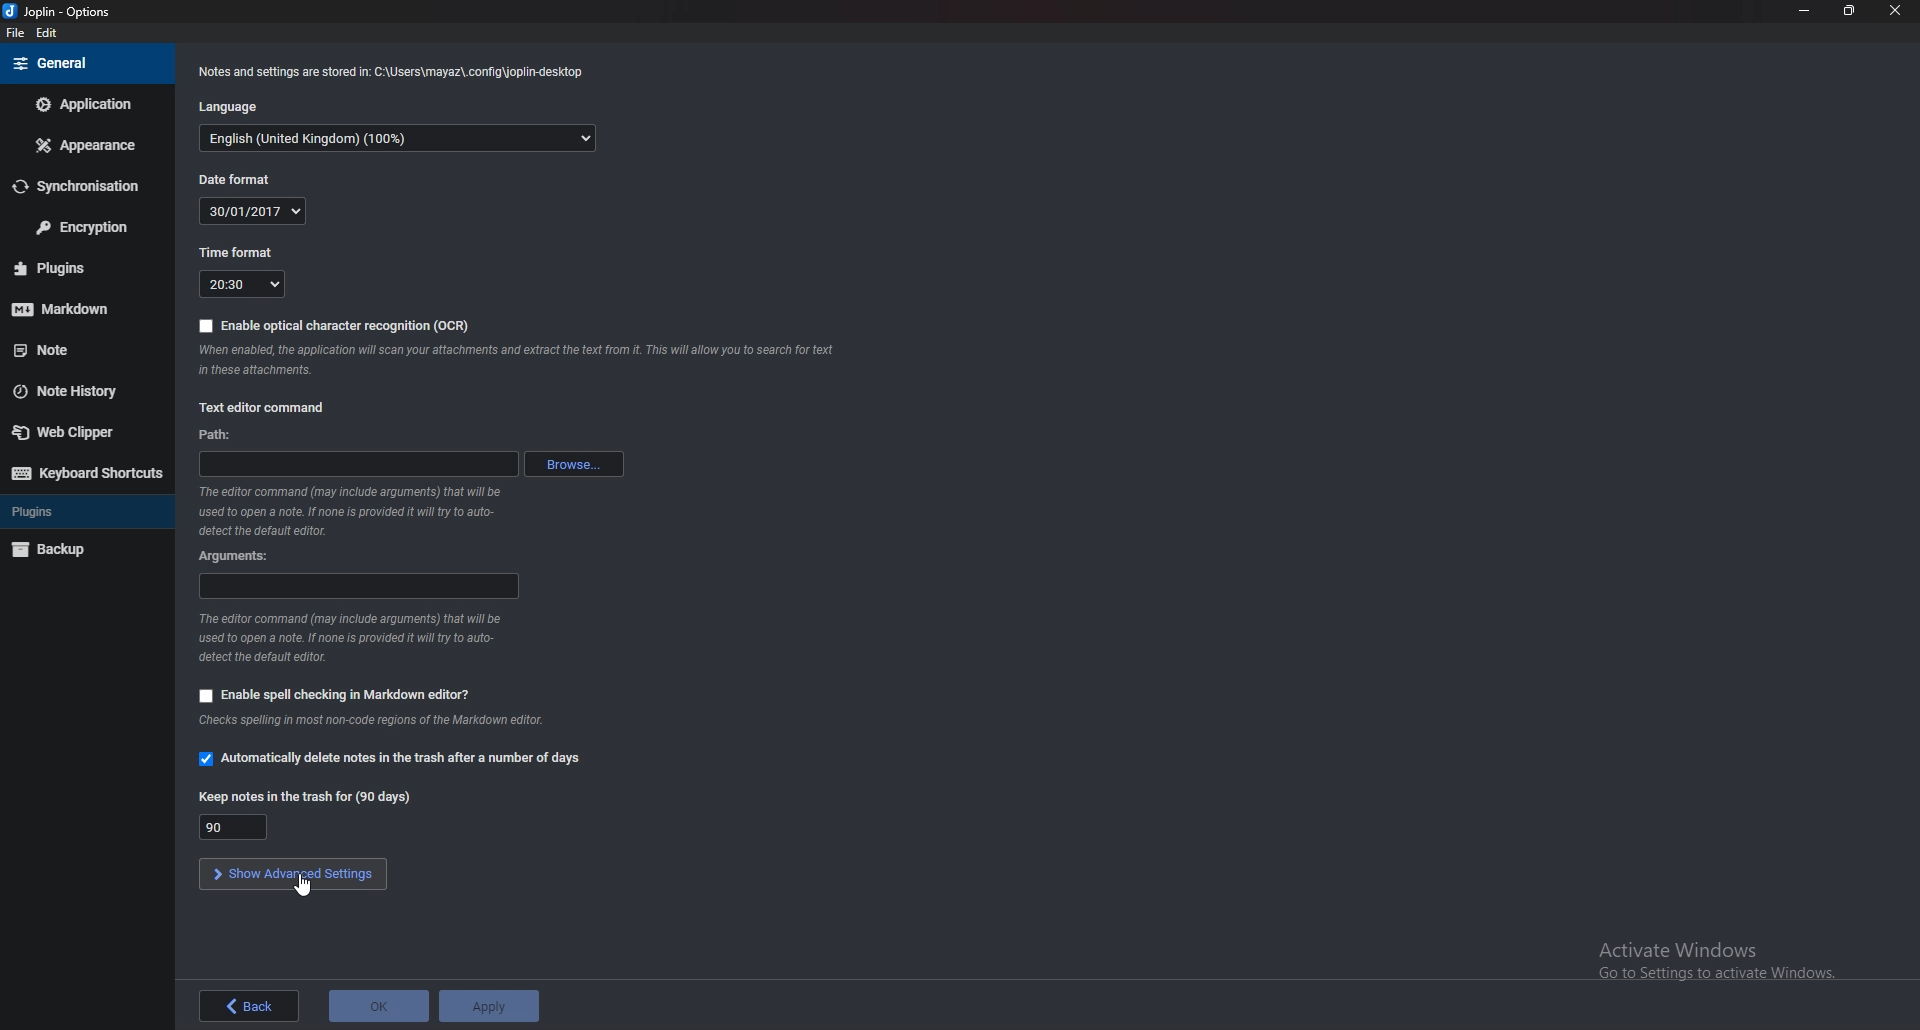 Image resolution: width=1920 pixels, height=1030 pixels. What do you see at coordinates (85, 64) in the screenshot?
I see `General` at bounding box center [85, 64].